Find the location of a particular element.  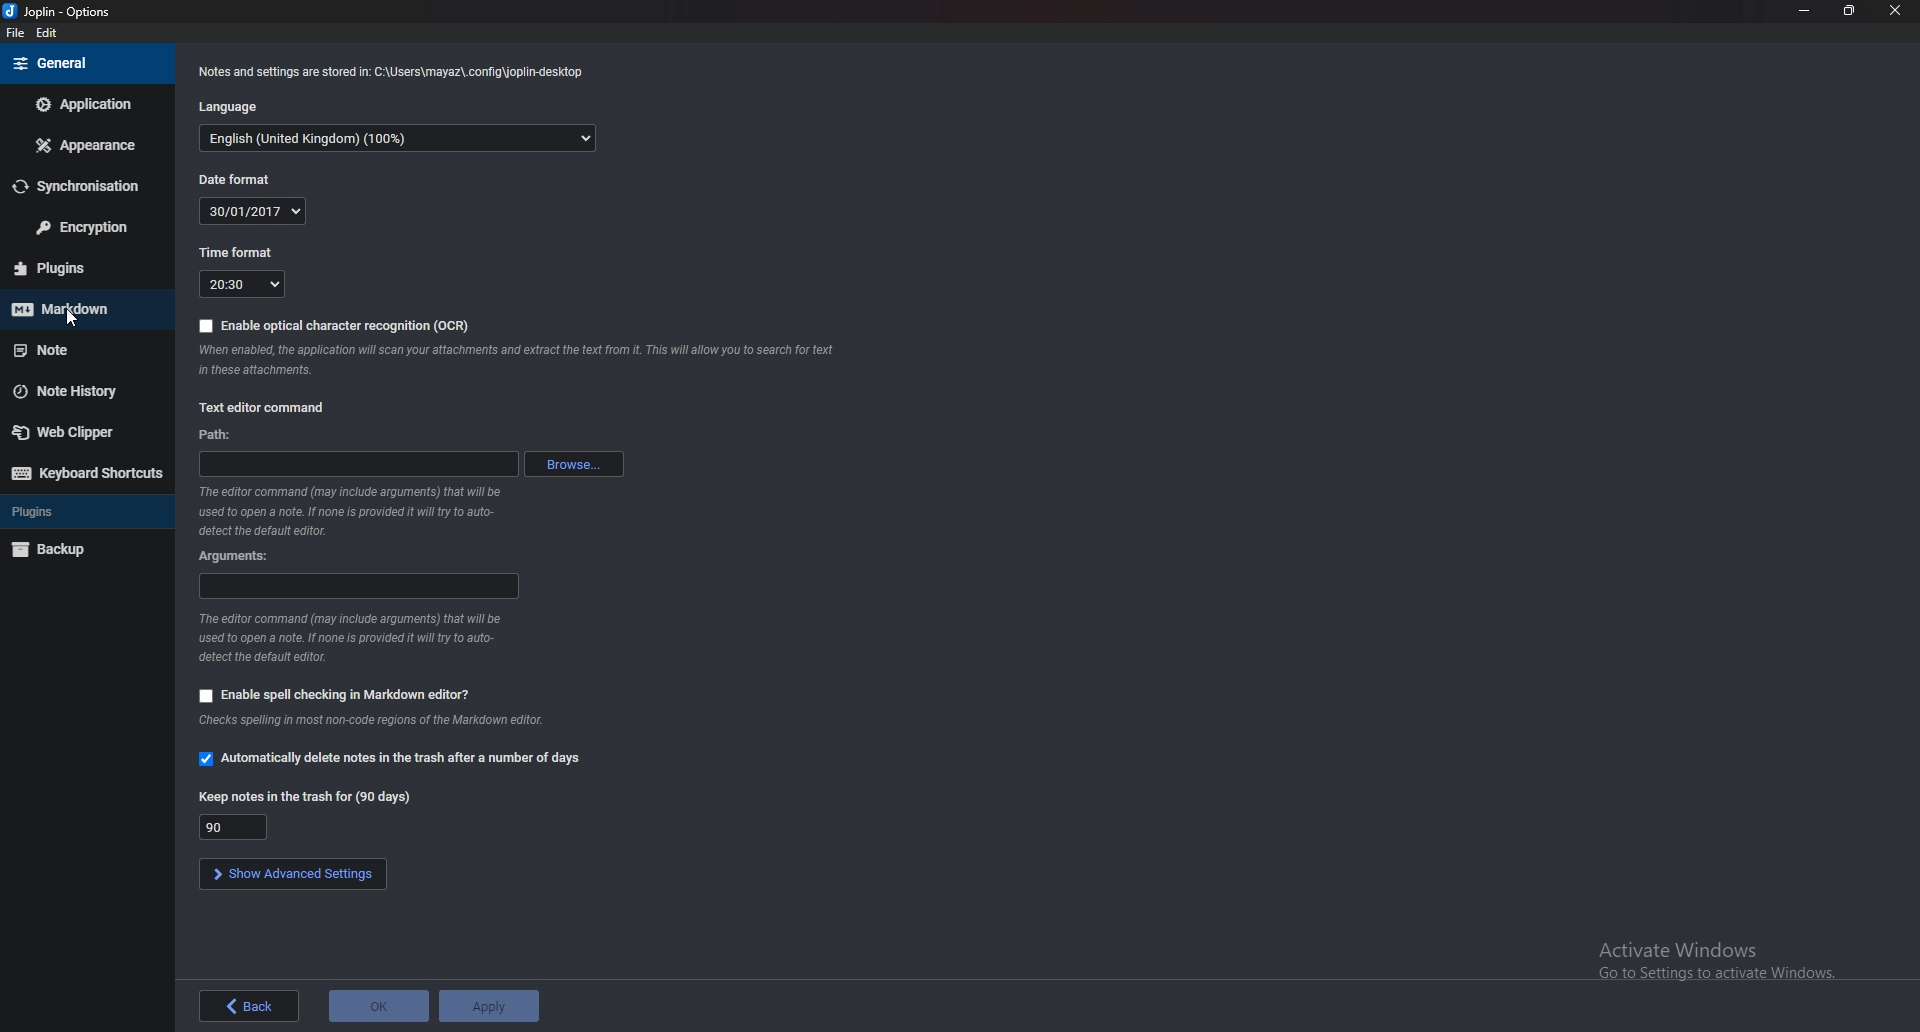

When enabled, the application will scan your attachments and extract the text from it. This will allow you to search for text attachments. is located at coordinates (522, 359).